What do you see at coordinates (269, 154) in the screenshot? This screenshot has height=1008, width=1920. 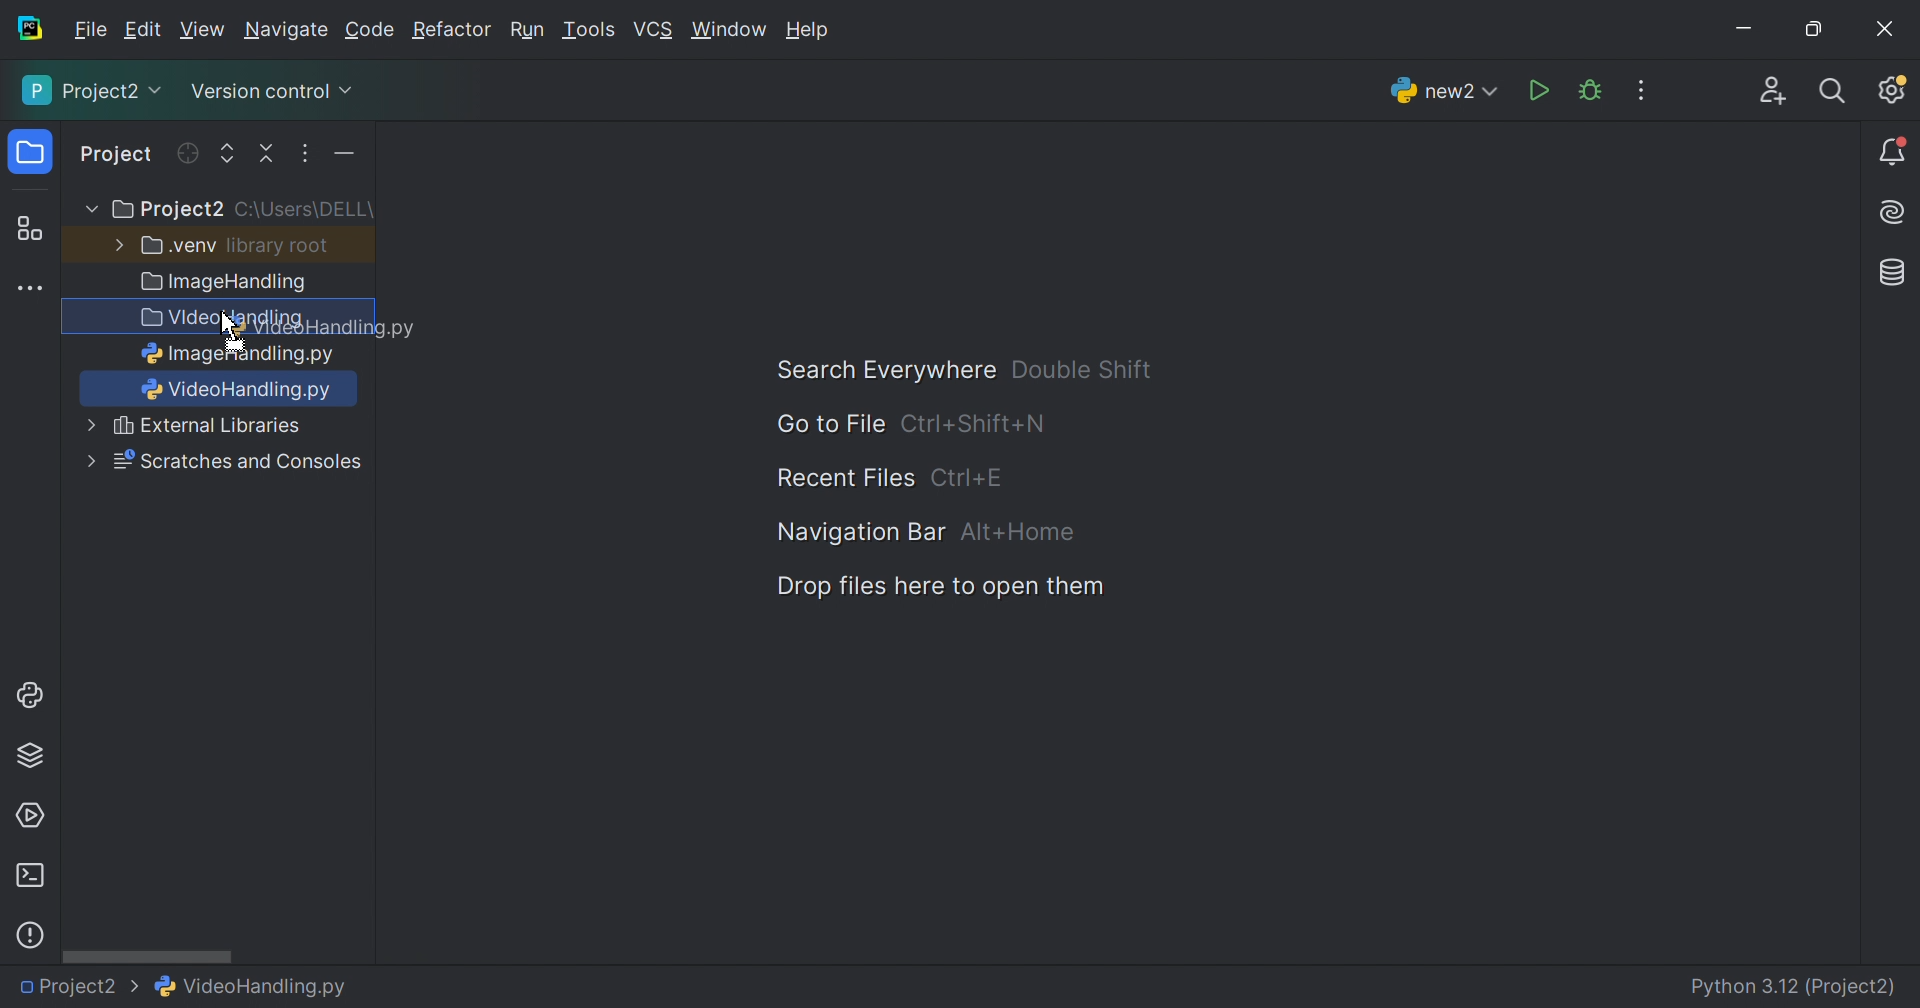 I see `Collapse all` at bounding box center [269, 154].